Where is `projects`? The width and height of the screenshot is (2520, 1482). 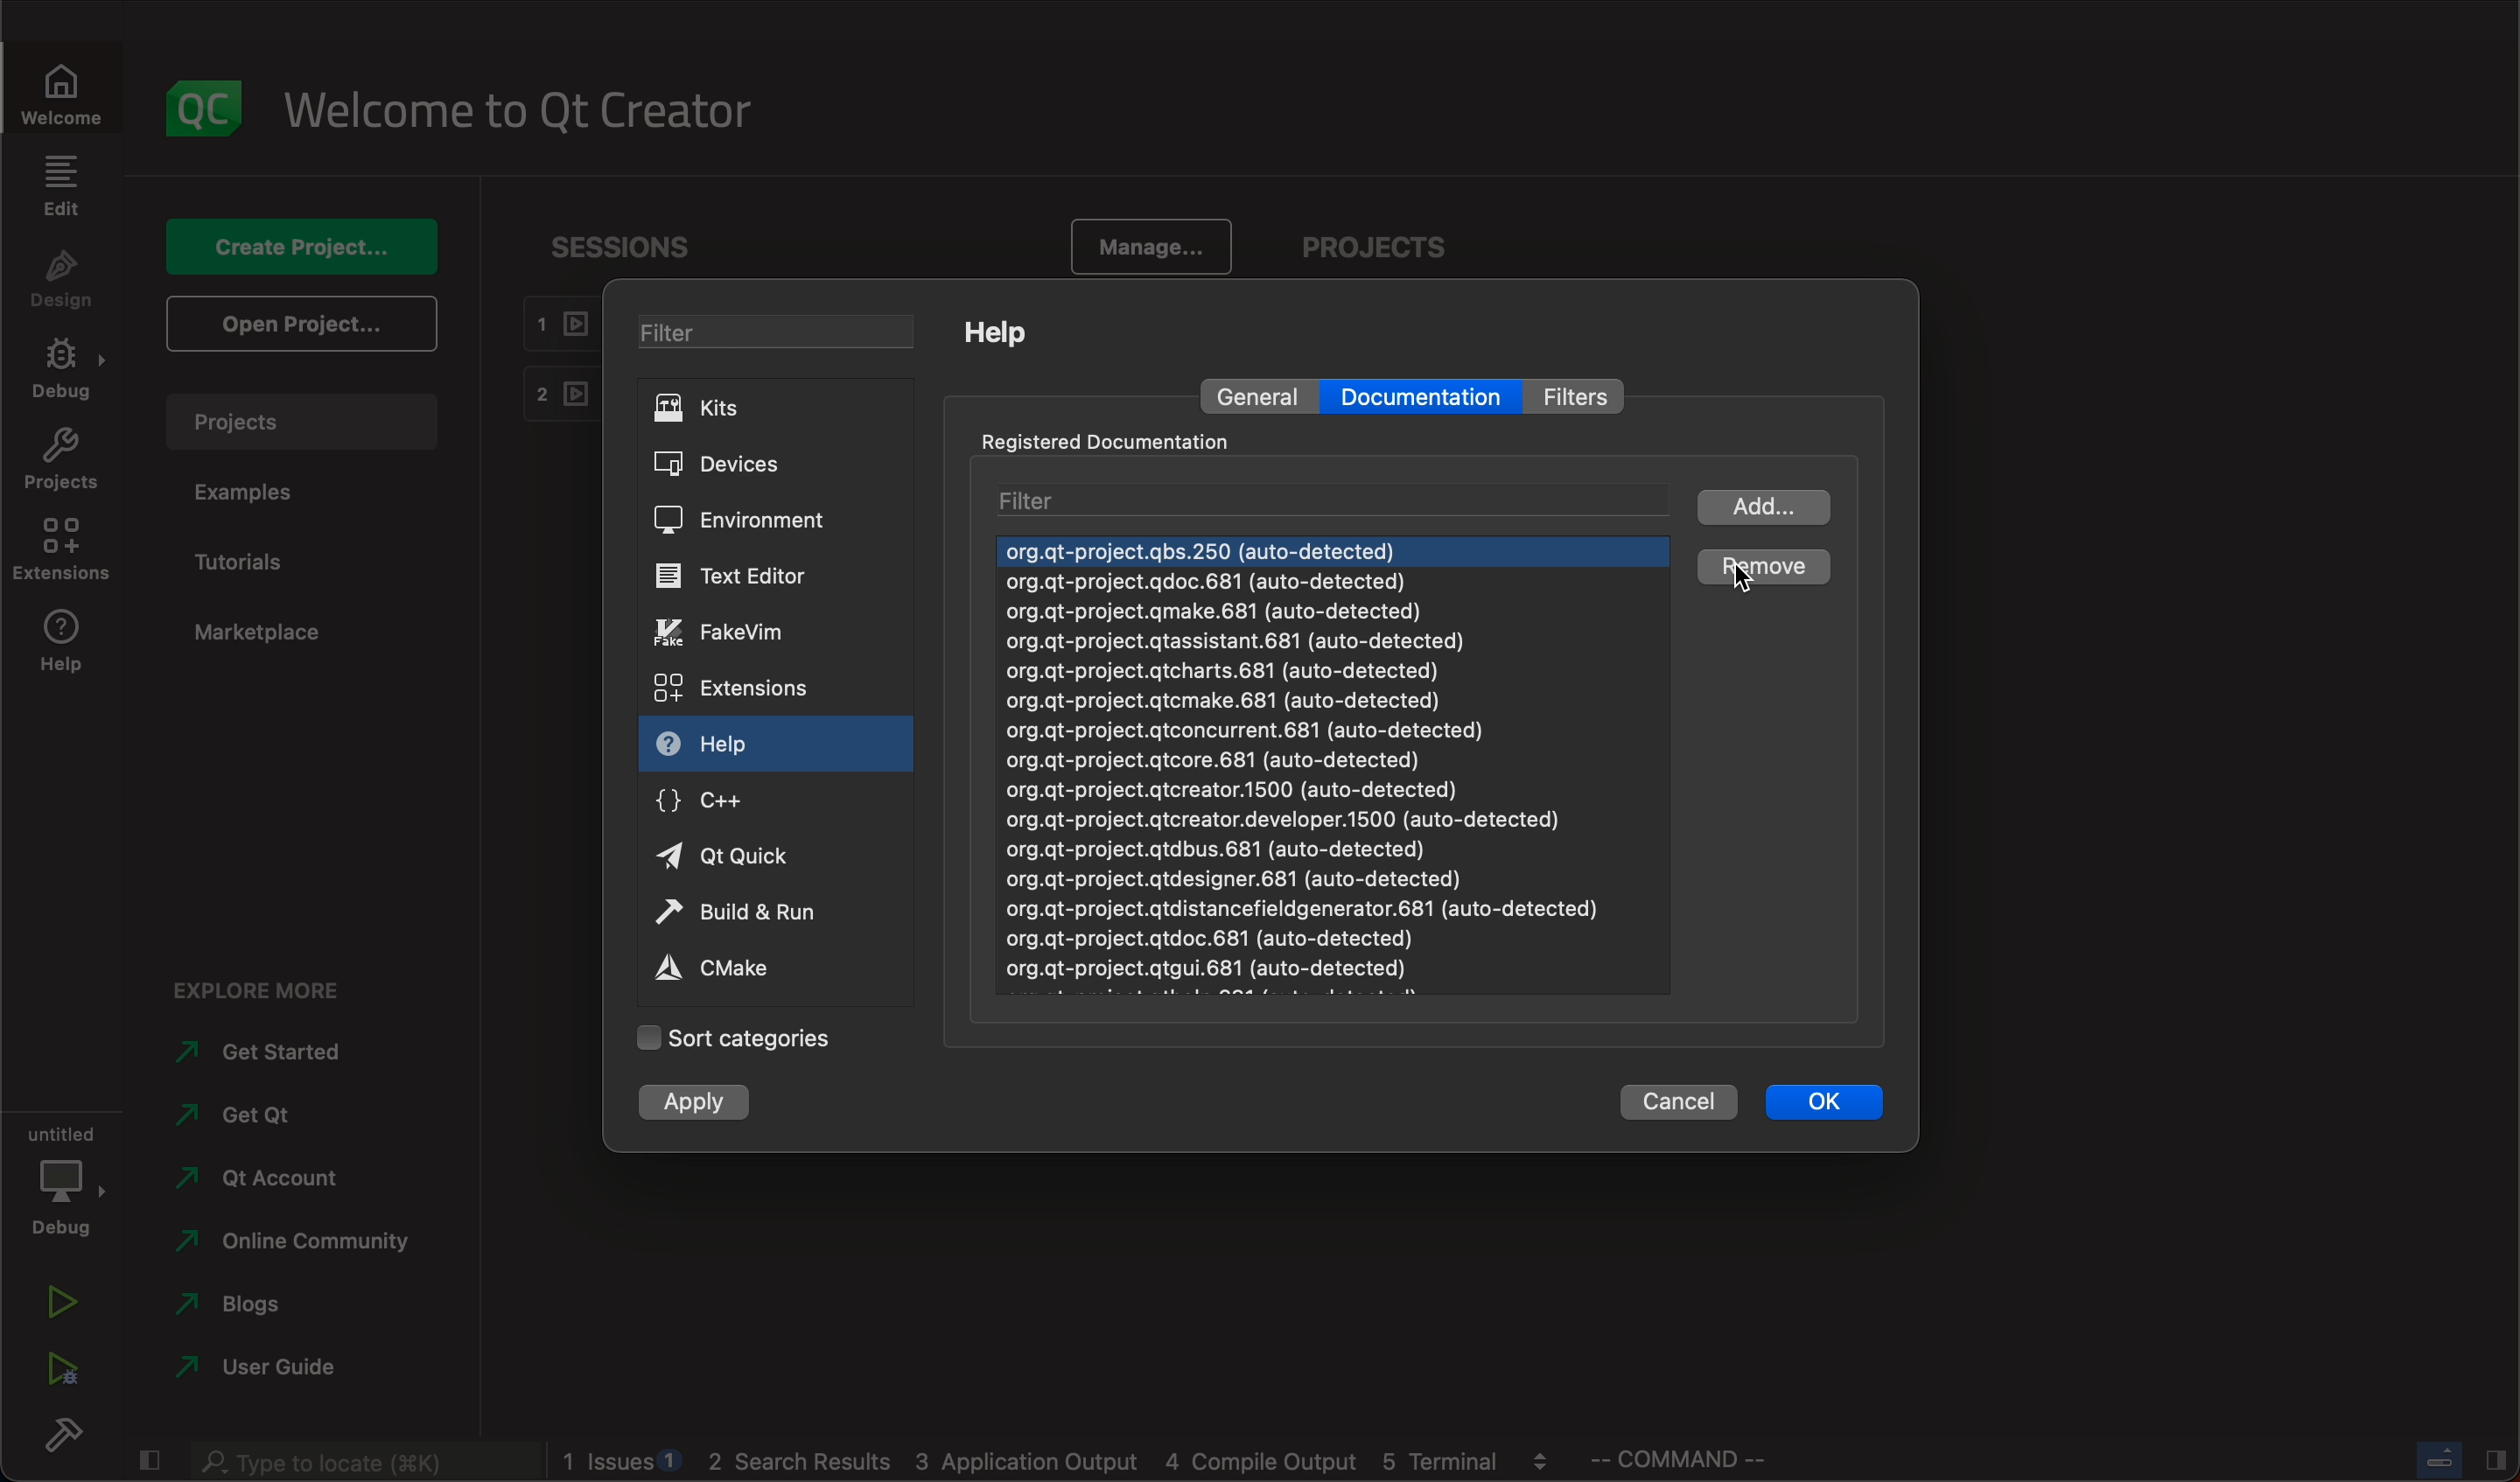 projects is located at coordinates (1390, 249).